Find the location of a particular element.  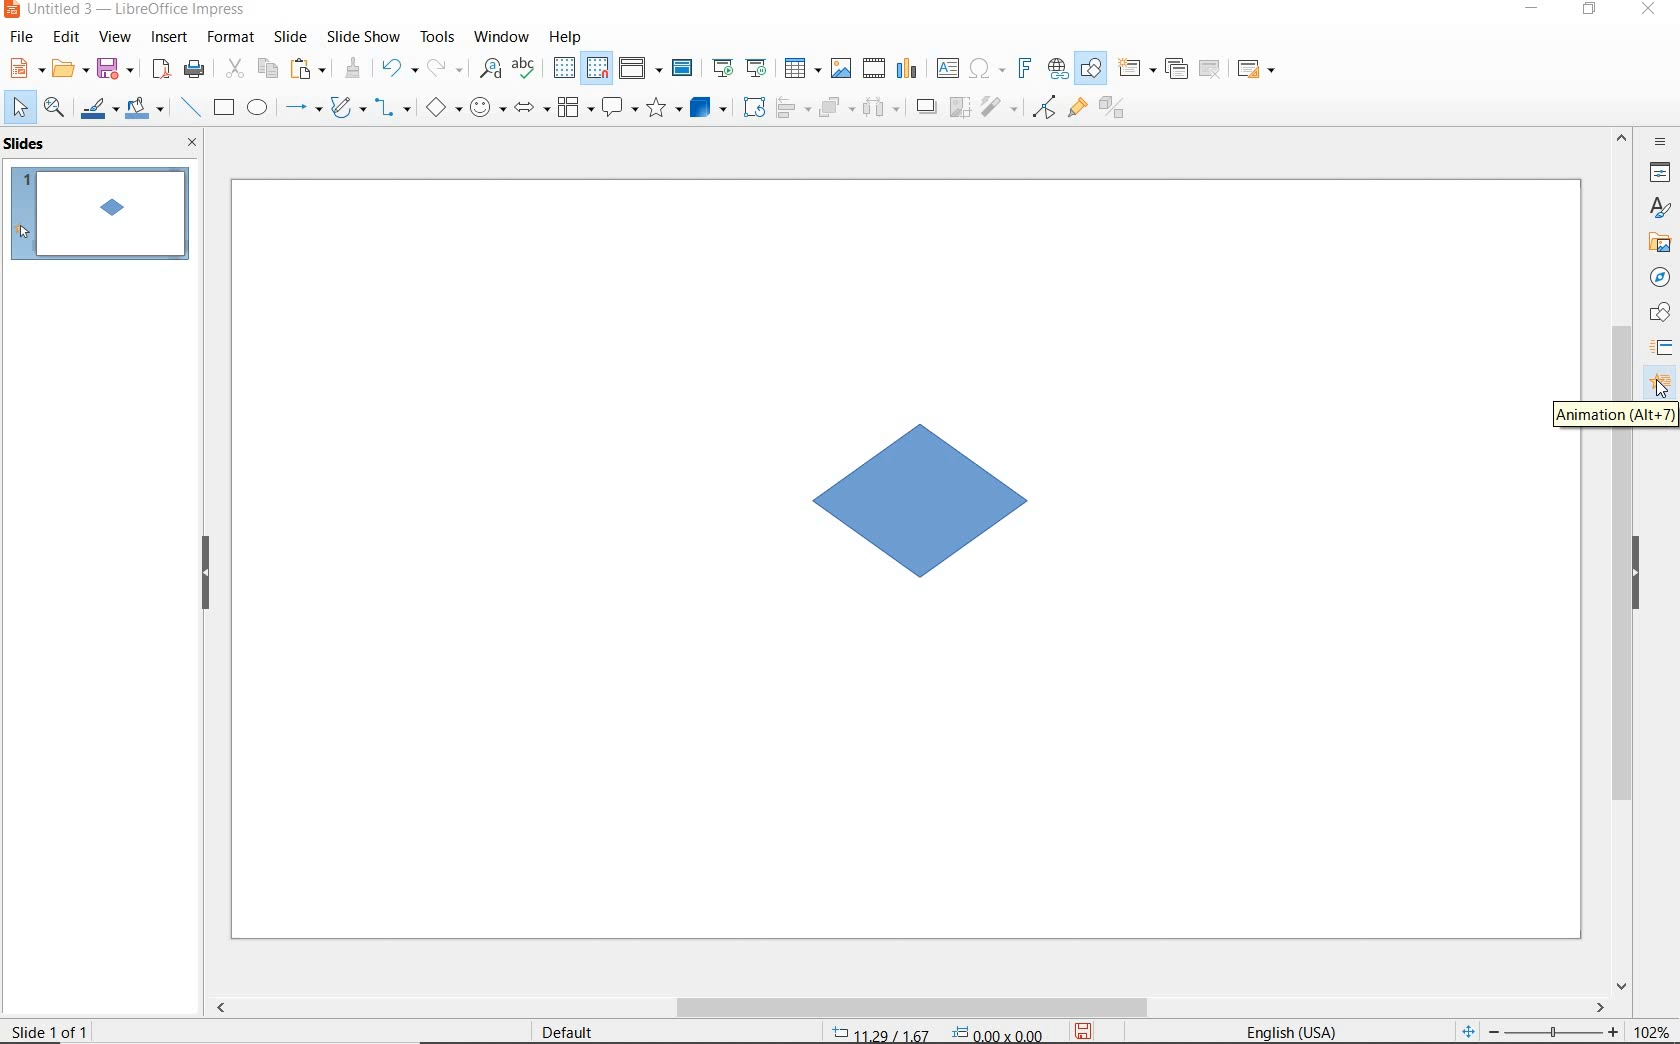

shadow is located at coordinates (926, 107).